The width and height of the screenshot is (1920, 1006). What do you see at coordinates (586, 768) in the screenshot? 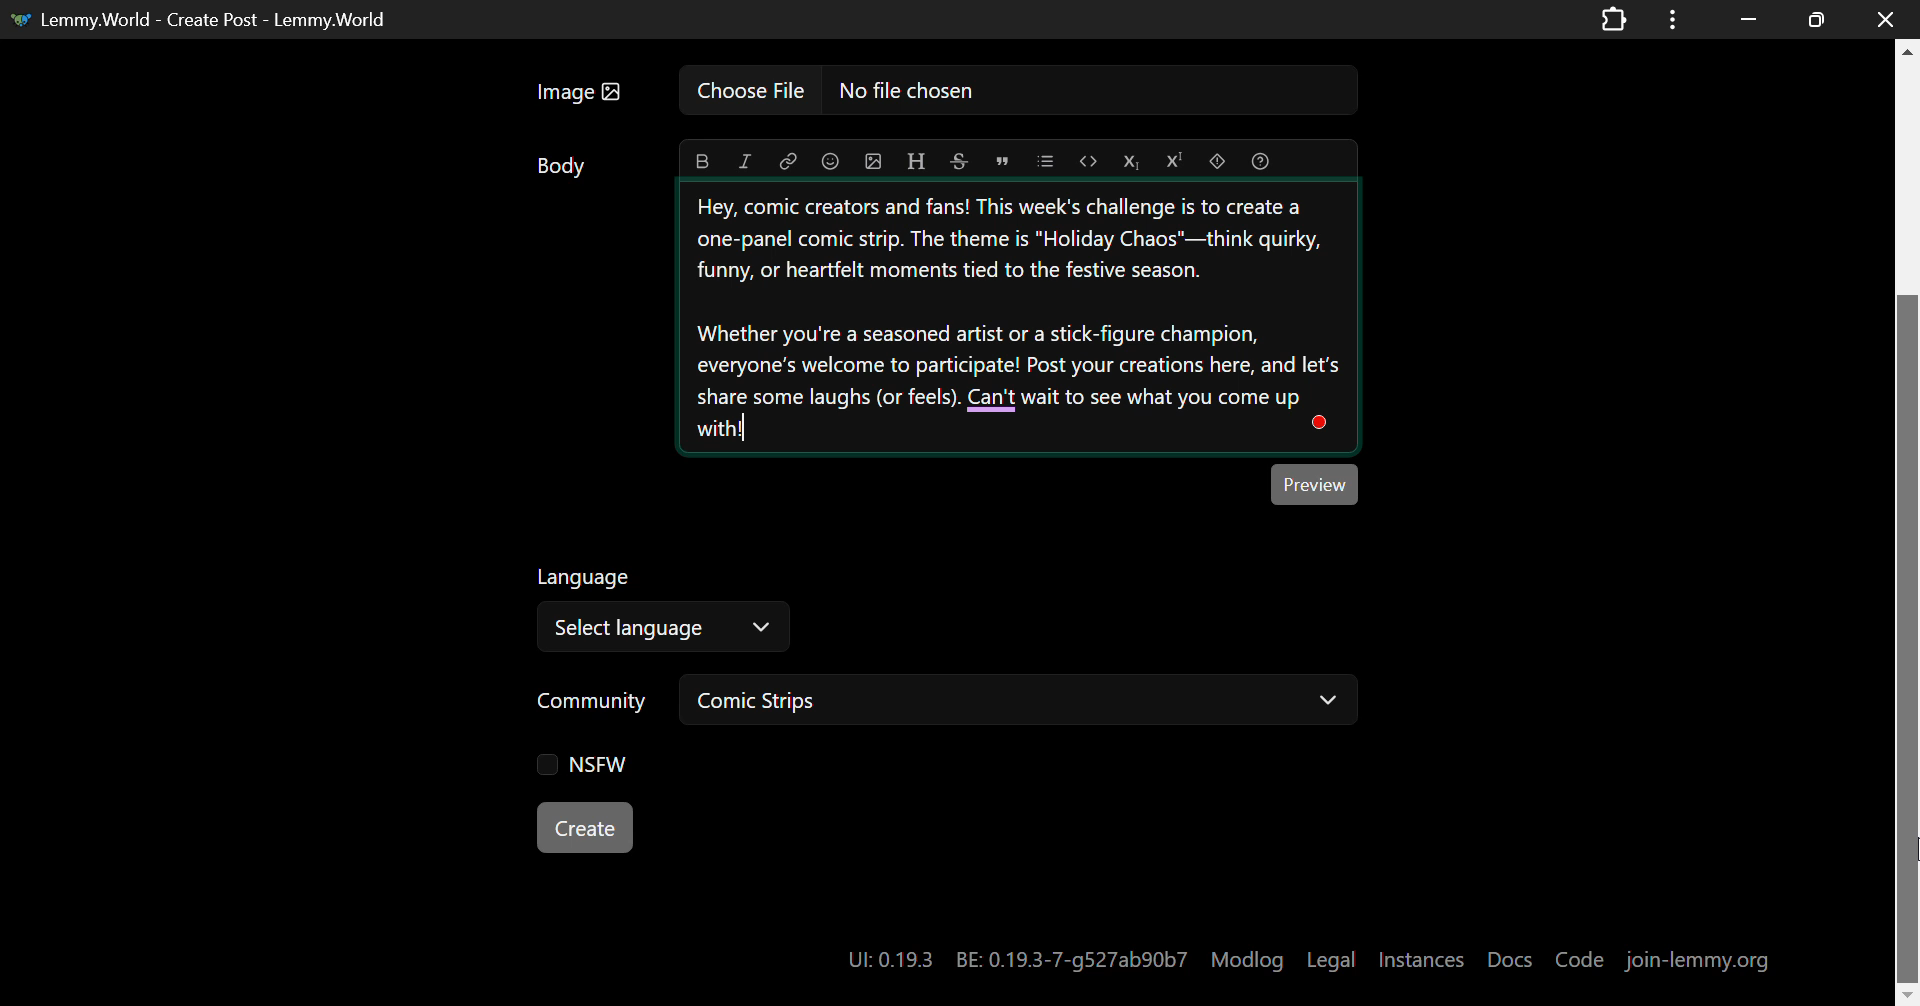
I see `NSFW` at bounding box center [586, 768].